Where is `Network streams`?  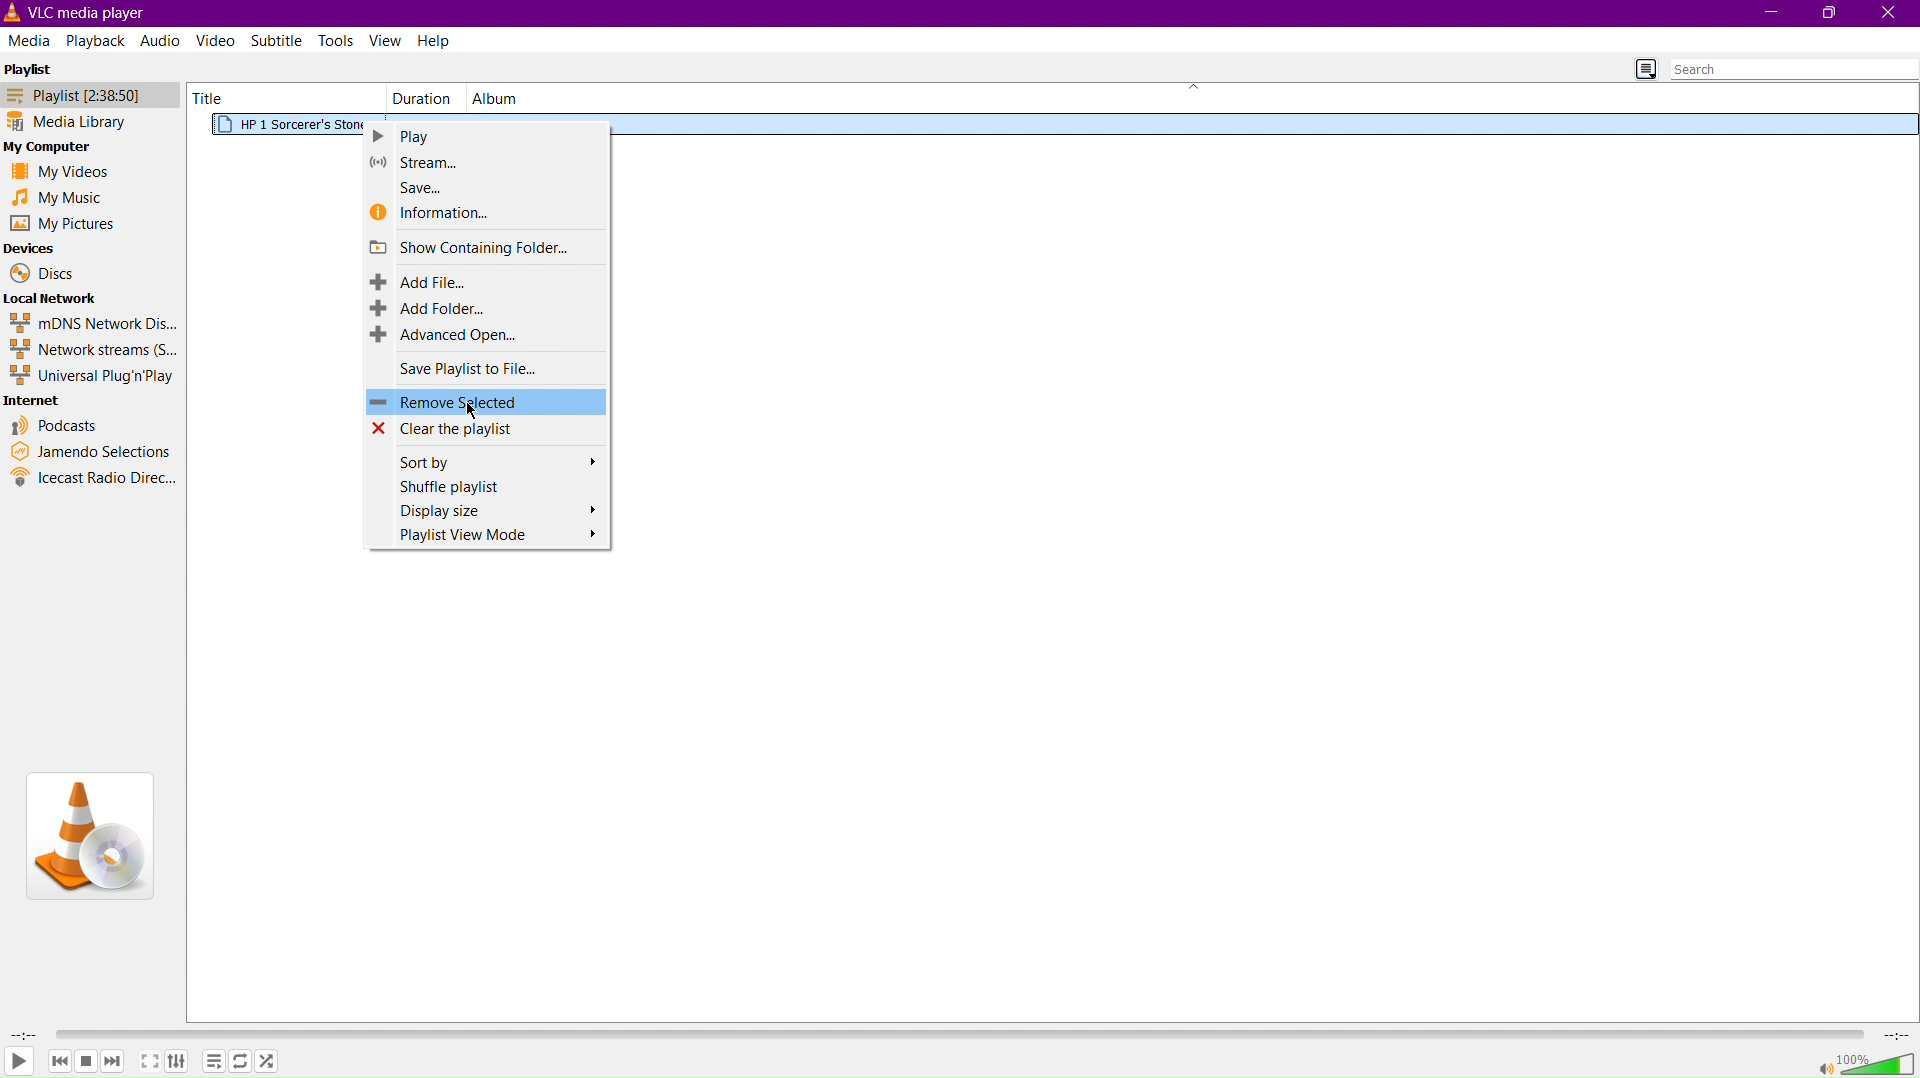
Network streams is located at coordinates (91, 348).